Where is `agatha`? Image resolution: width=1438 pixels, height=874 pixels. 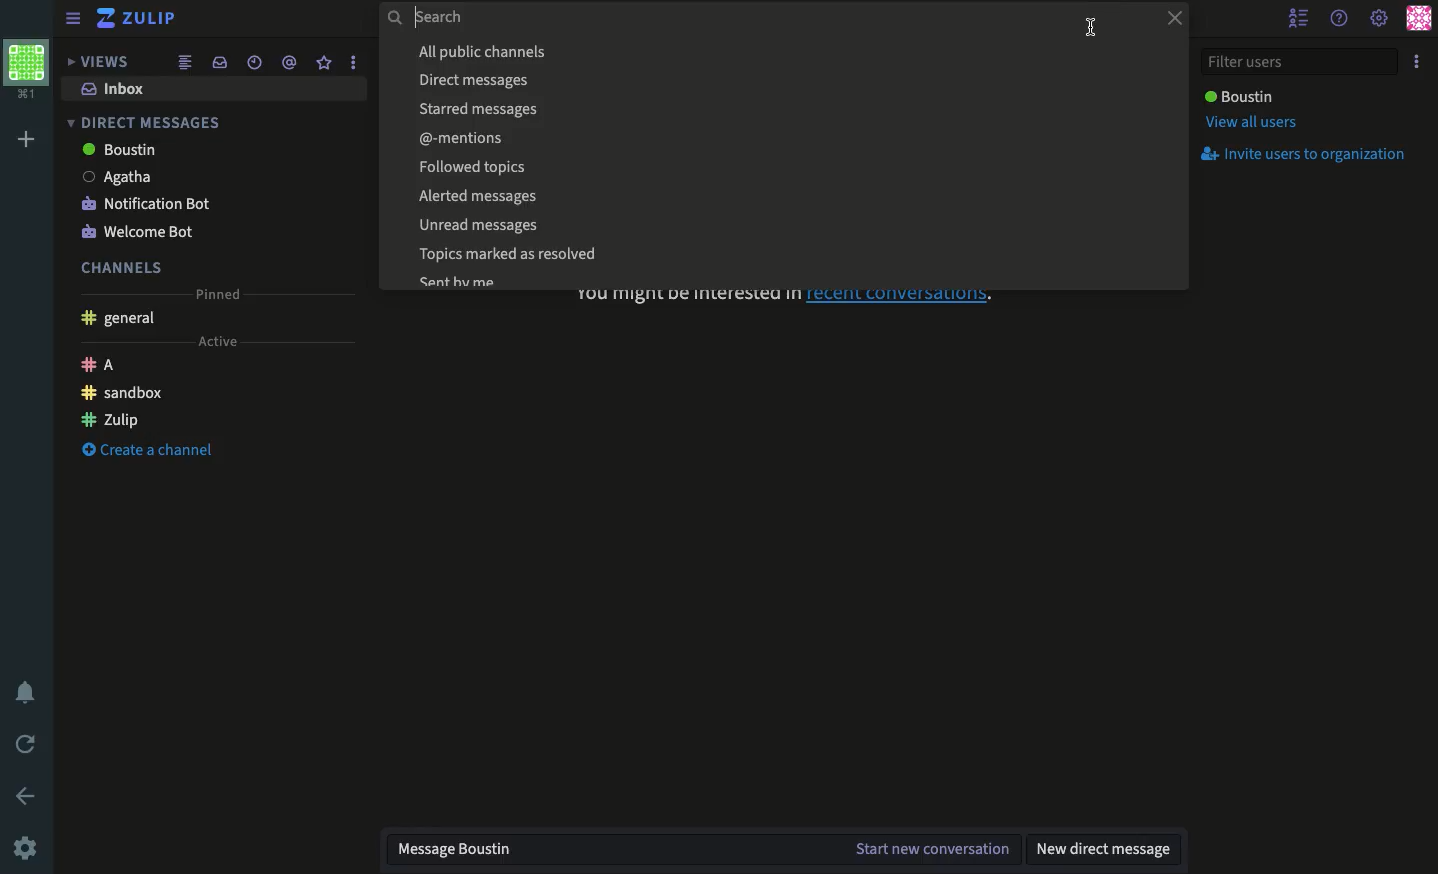
agatha is located at coordinates (125, 179).